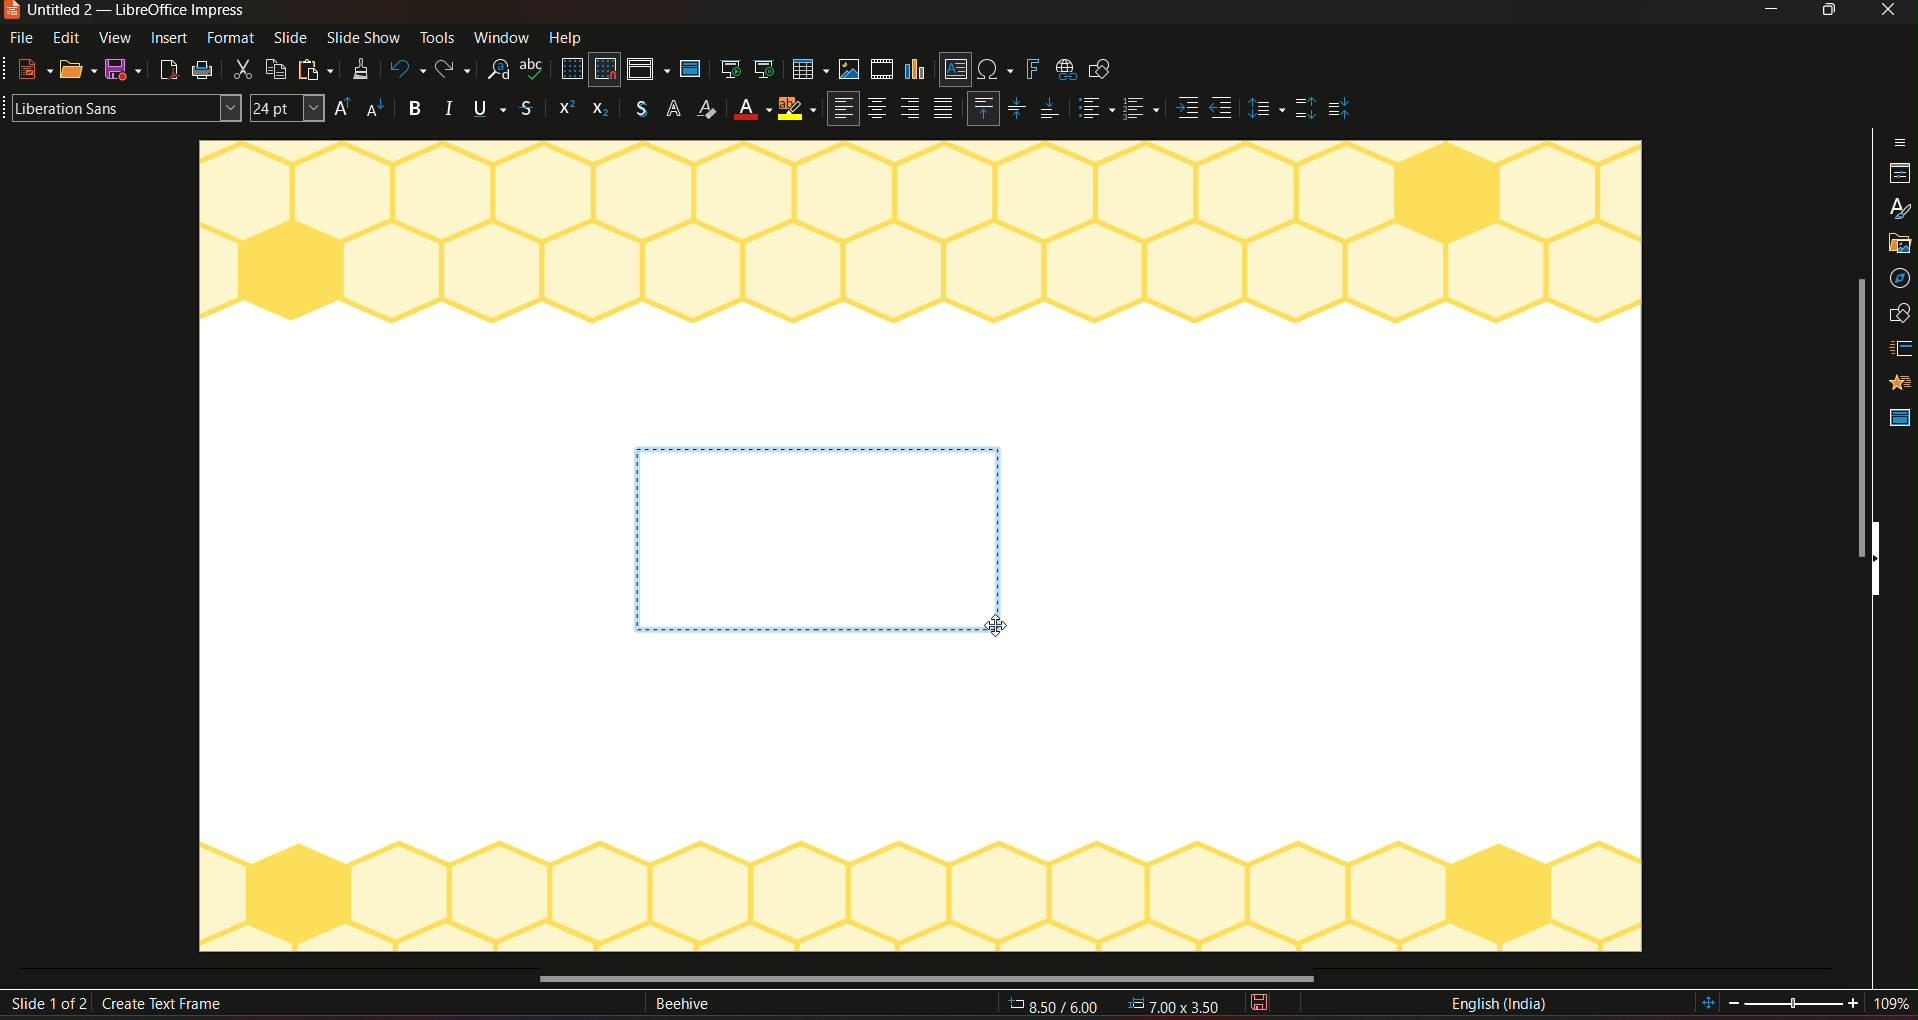 This screenshot has height=1020, width=1918. I want to click on language, so click(1498, 1004).